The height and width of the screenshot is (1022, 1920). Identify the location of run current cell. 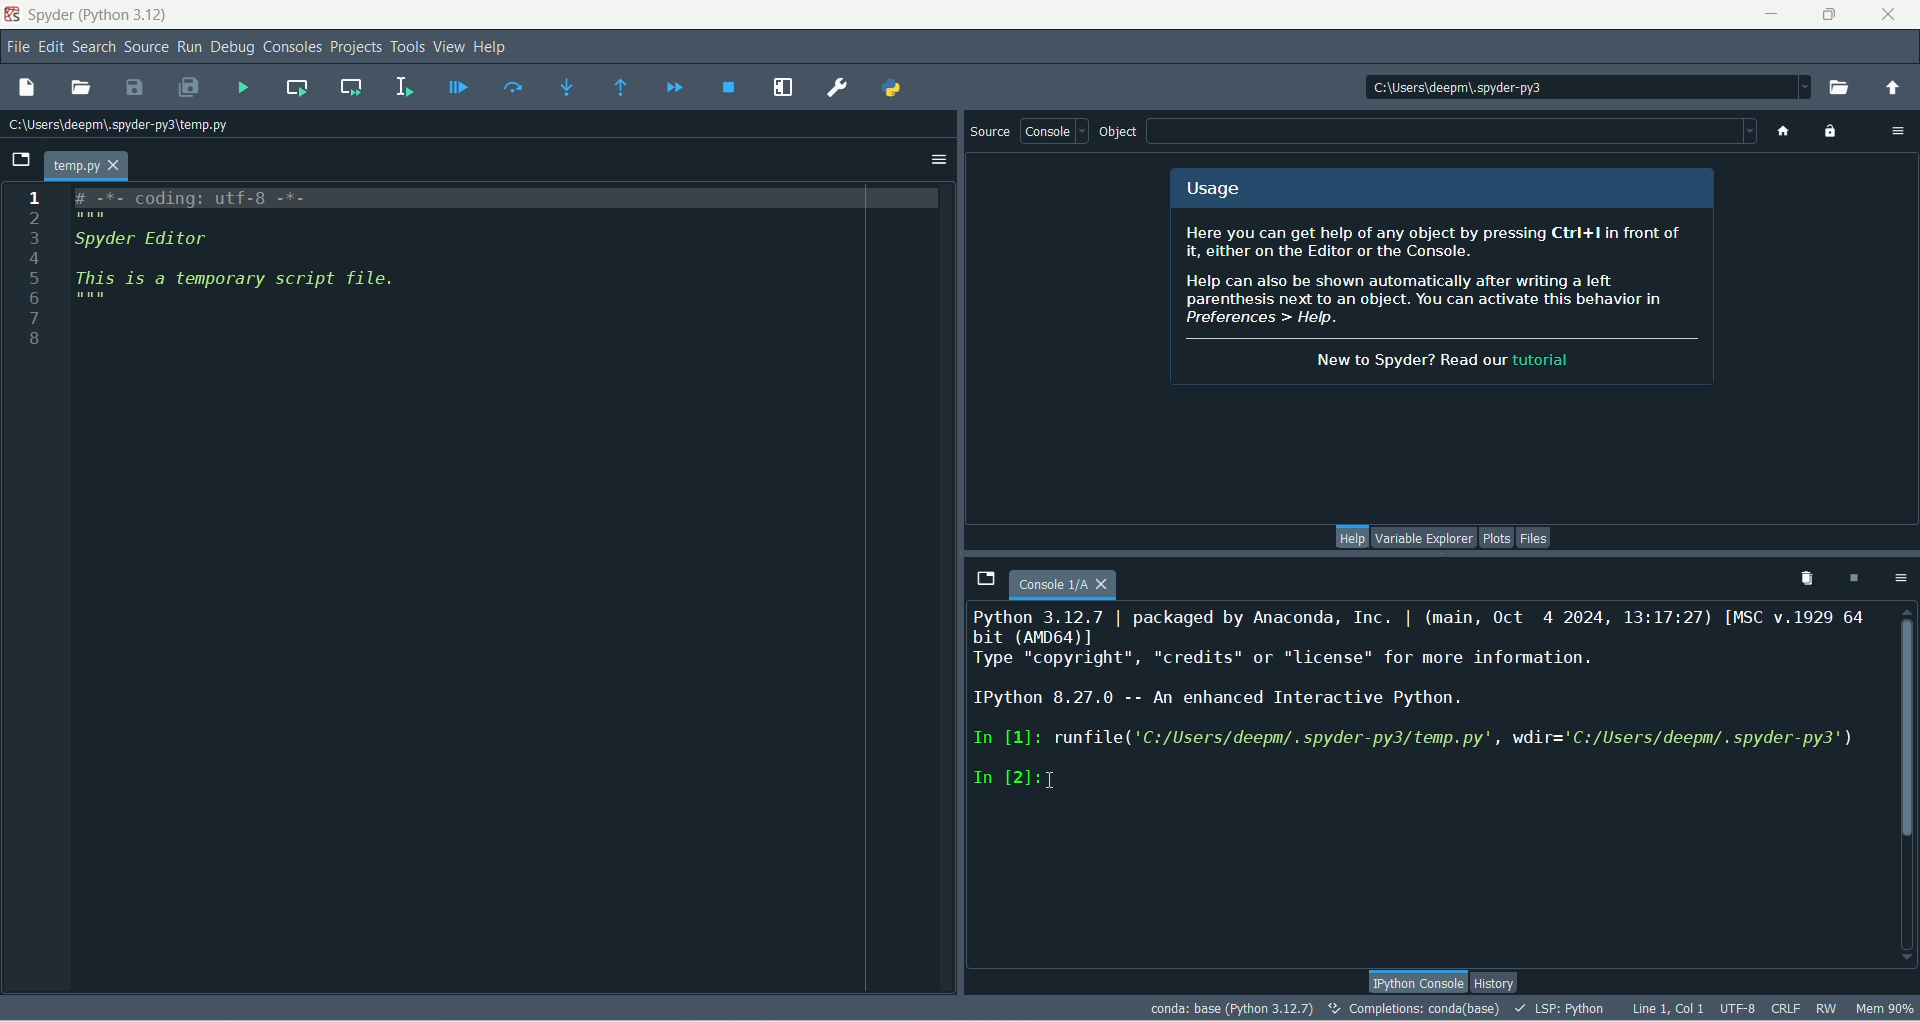
(296, 89).